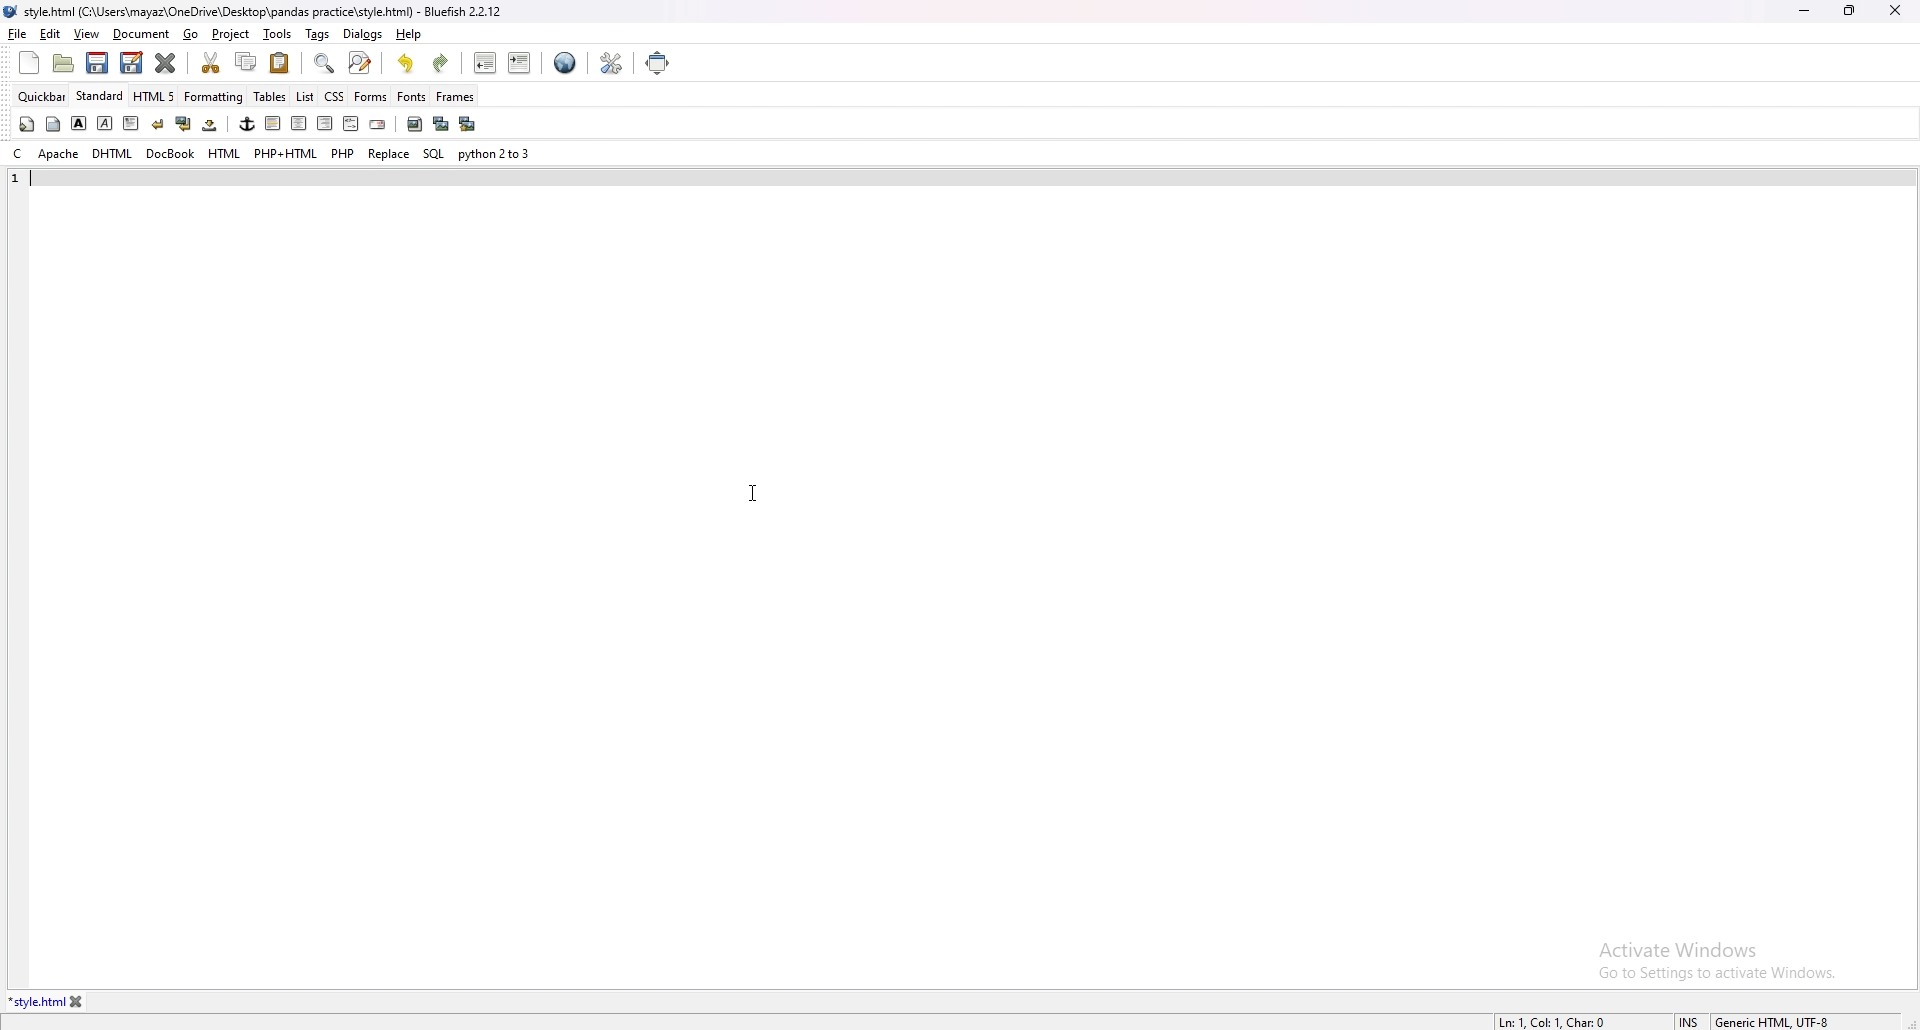 The height and width of the screenshot is (1030, 1920). What do you see at coordinates (51, 34) in the screenshot?
I see `edit` at bounding box center [51, 34].